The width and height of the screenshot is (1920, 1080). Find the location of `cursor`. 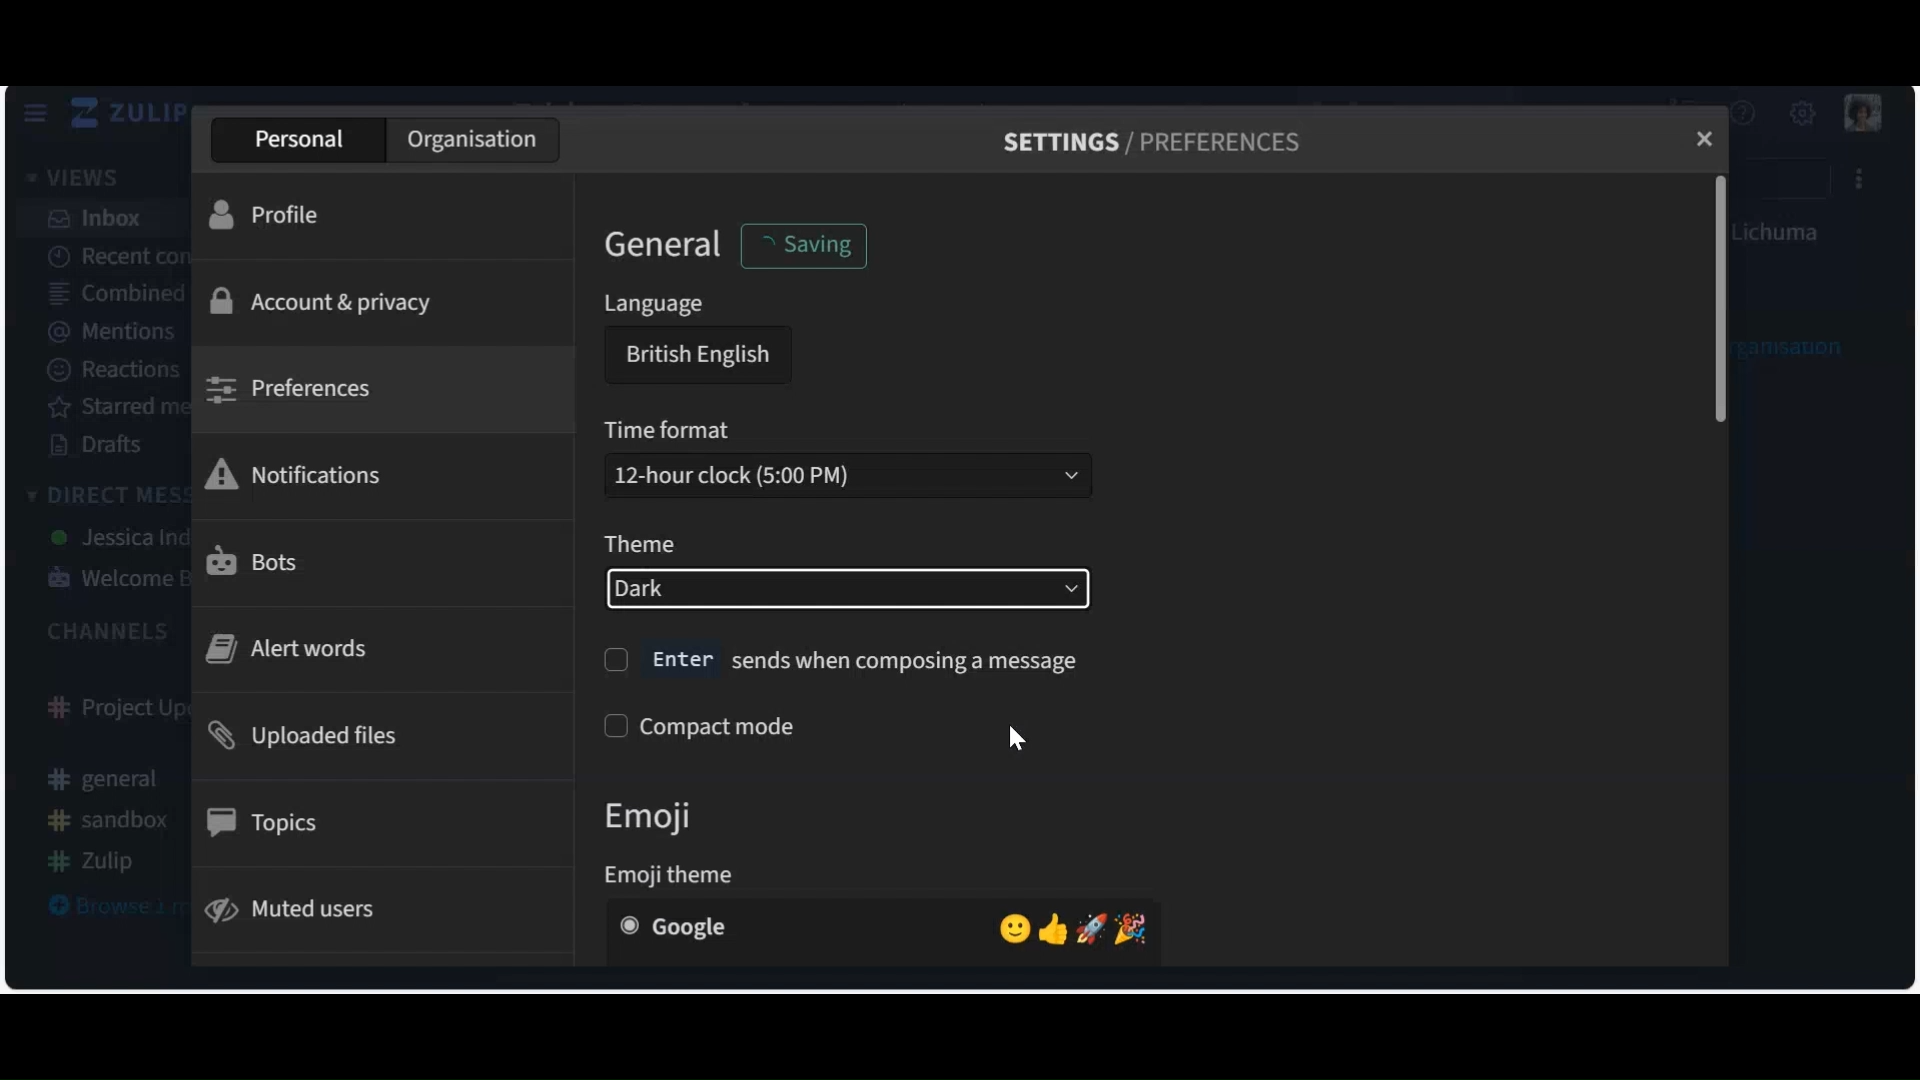

cursor is located at coordinates (1026, 741).